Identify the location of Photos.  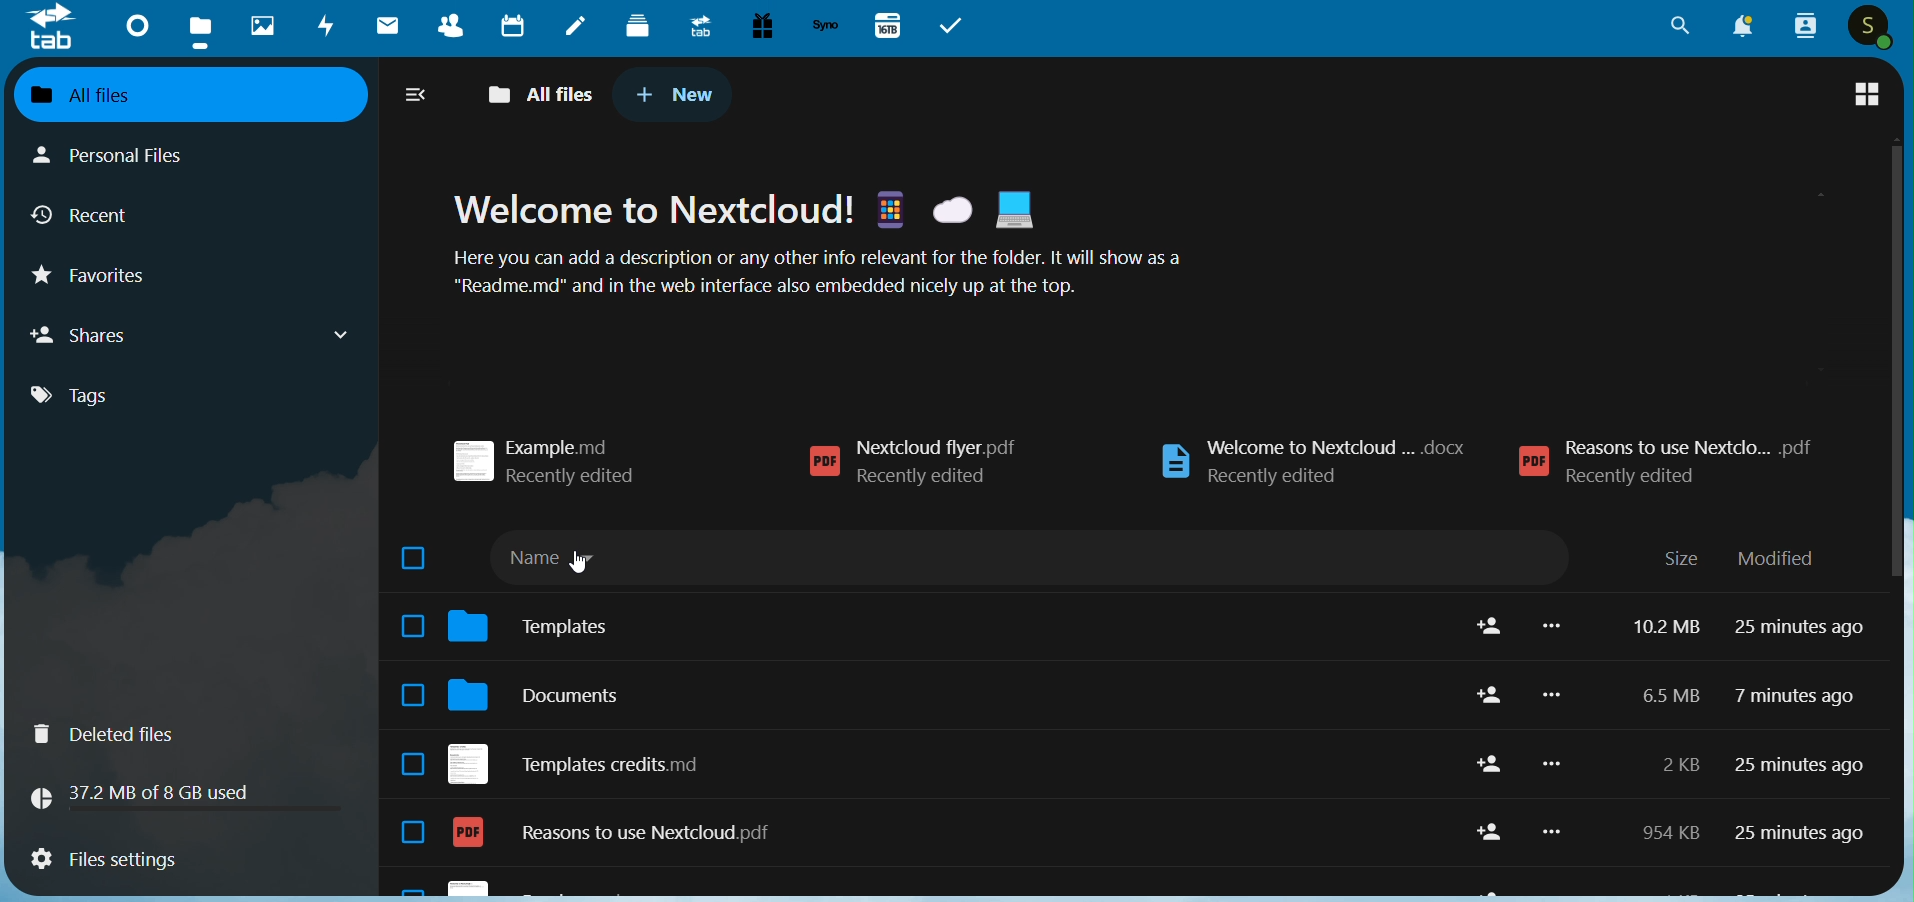
(260, 25).